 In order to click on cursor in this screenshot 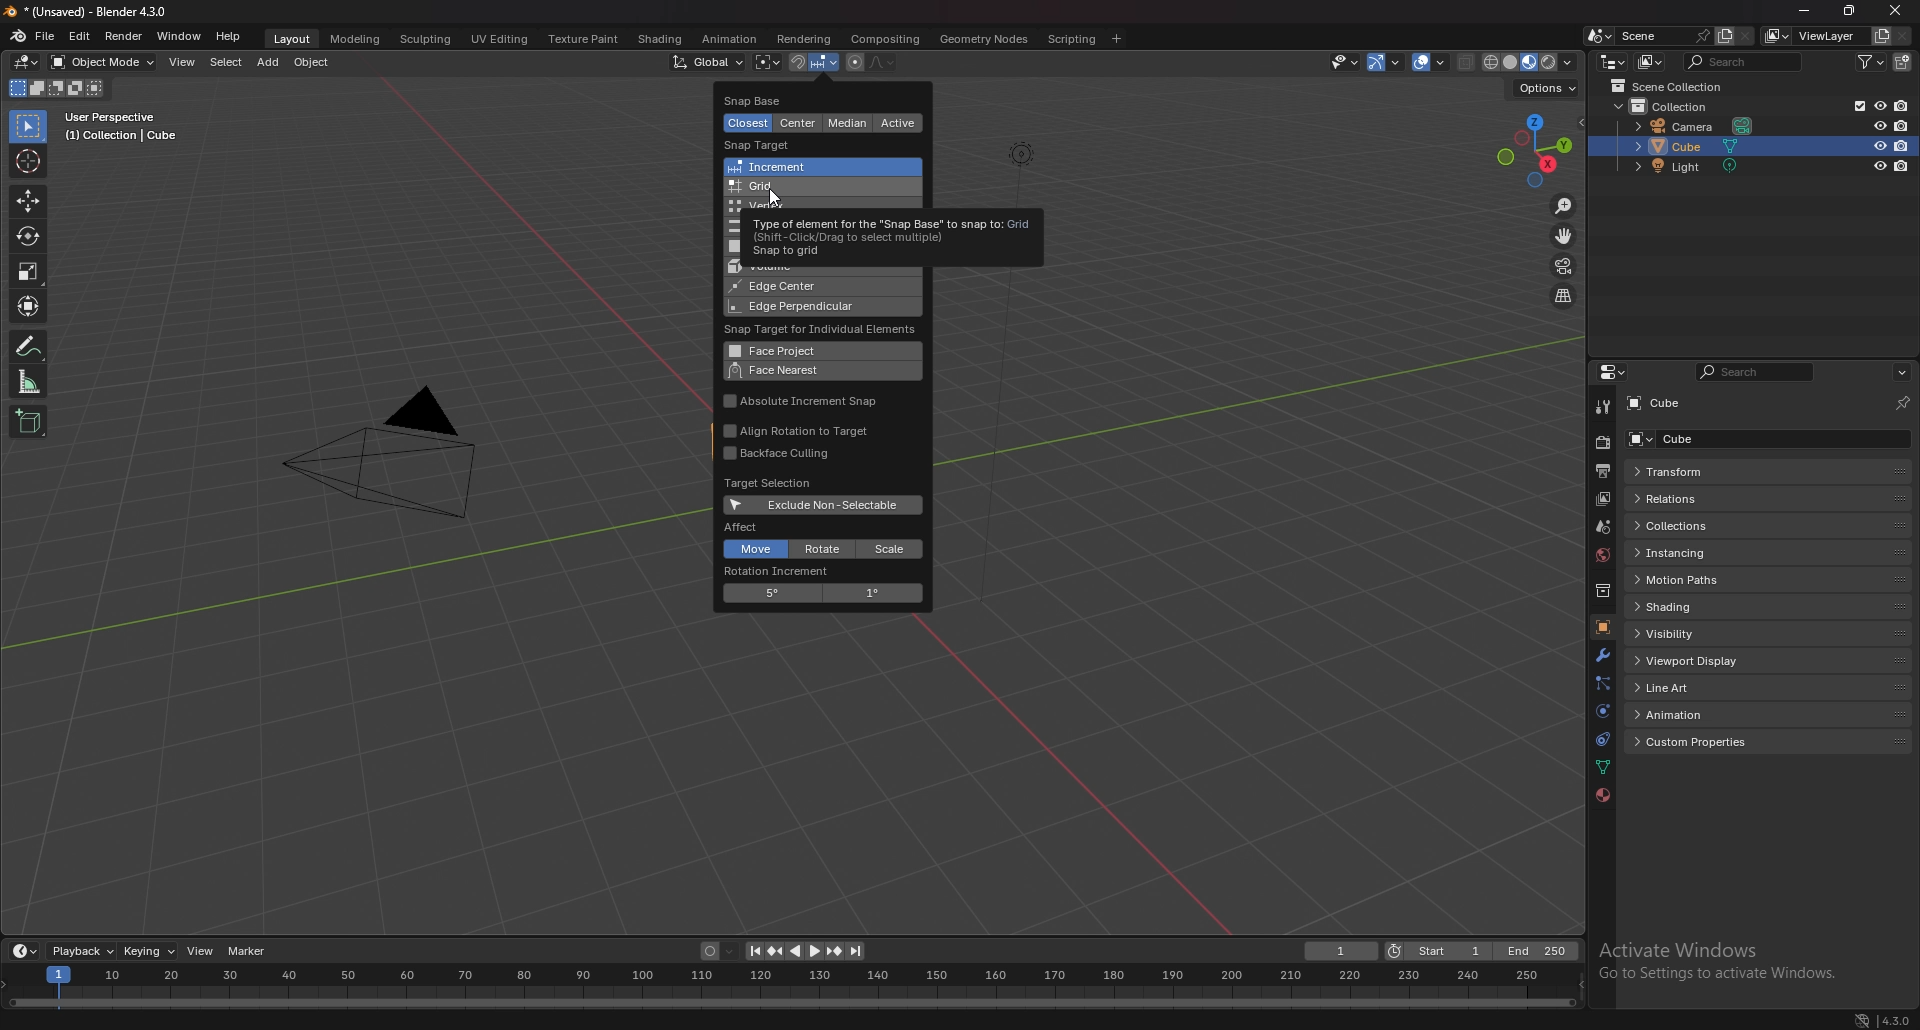, I will do `click(775, 199)`.